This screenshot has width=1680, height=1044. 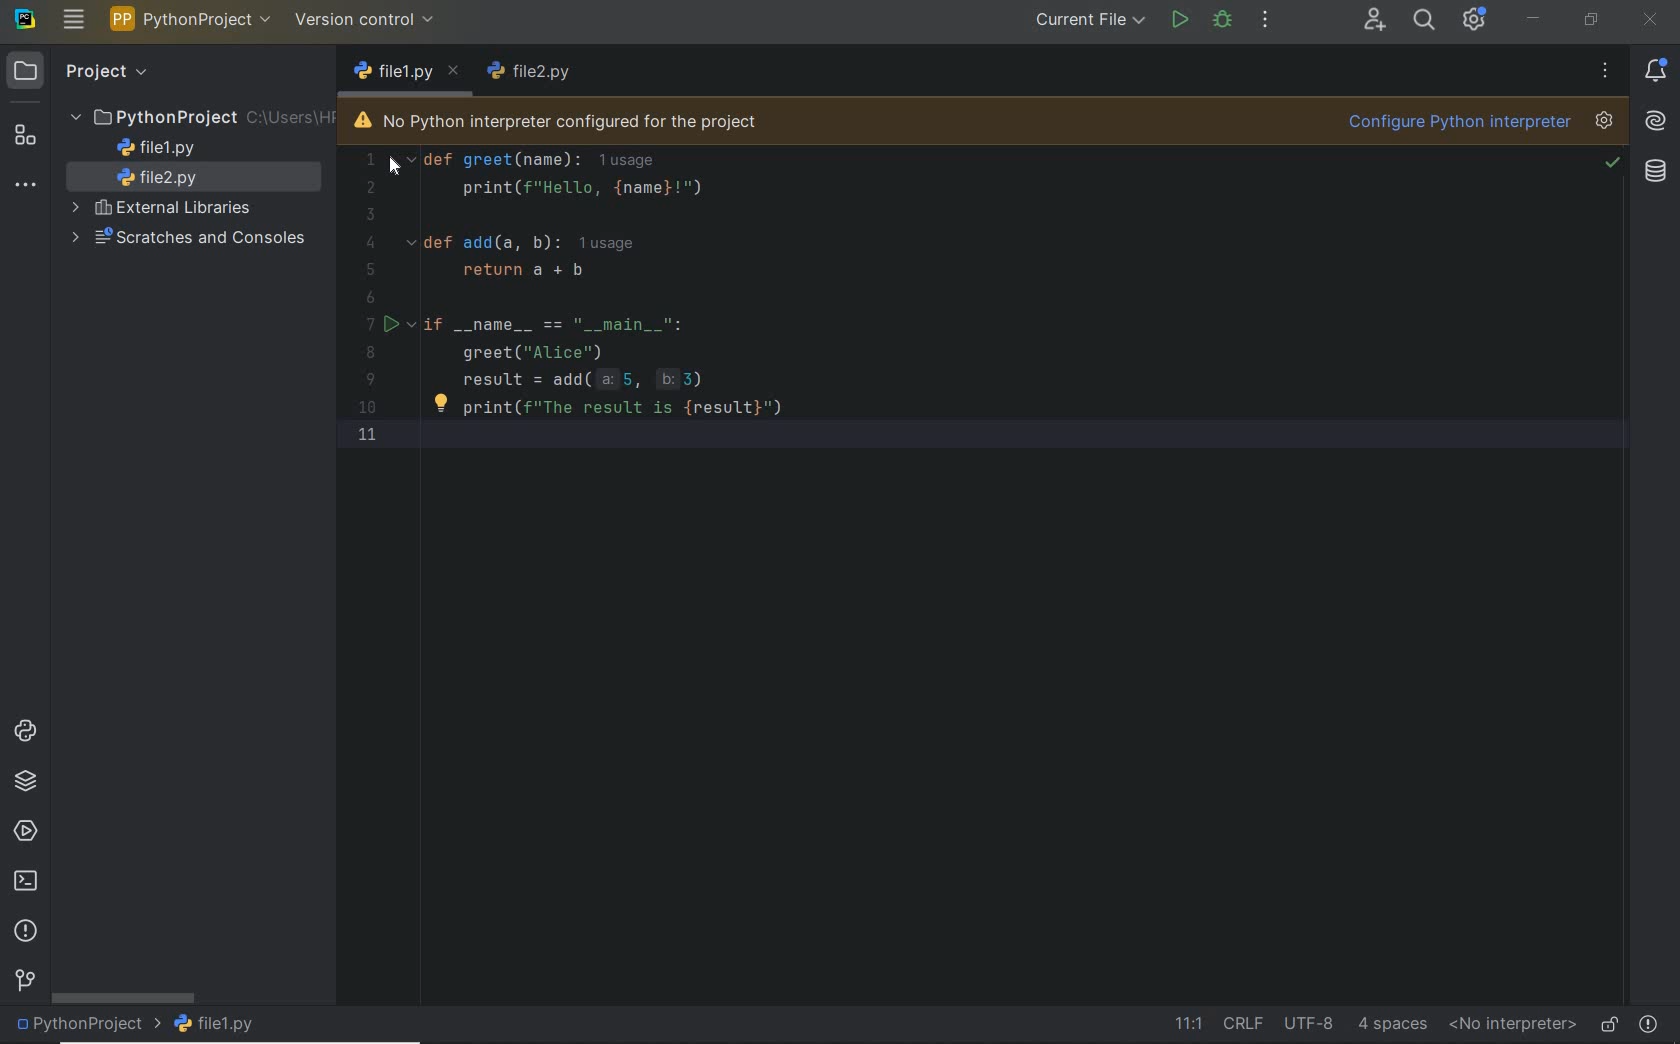 What do you see at coordinates (1606, 1022) in the screenshot?
I see `make file ready only` at bounding box center [1606, 1022].